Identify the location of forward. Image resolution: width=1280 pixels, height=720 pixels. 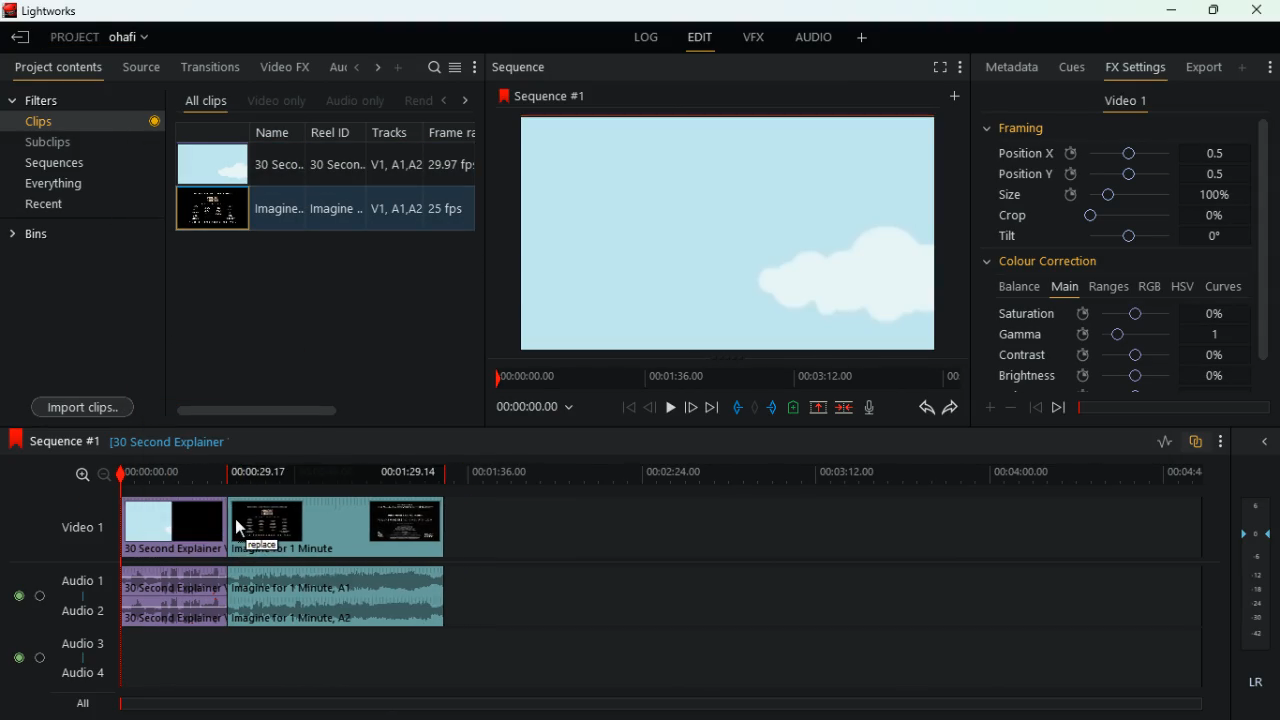
(711, 408).